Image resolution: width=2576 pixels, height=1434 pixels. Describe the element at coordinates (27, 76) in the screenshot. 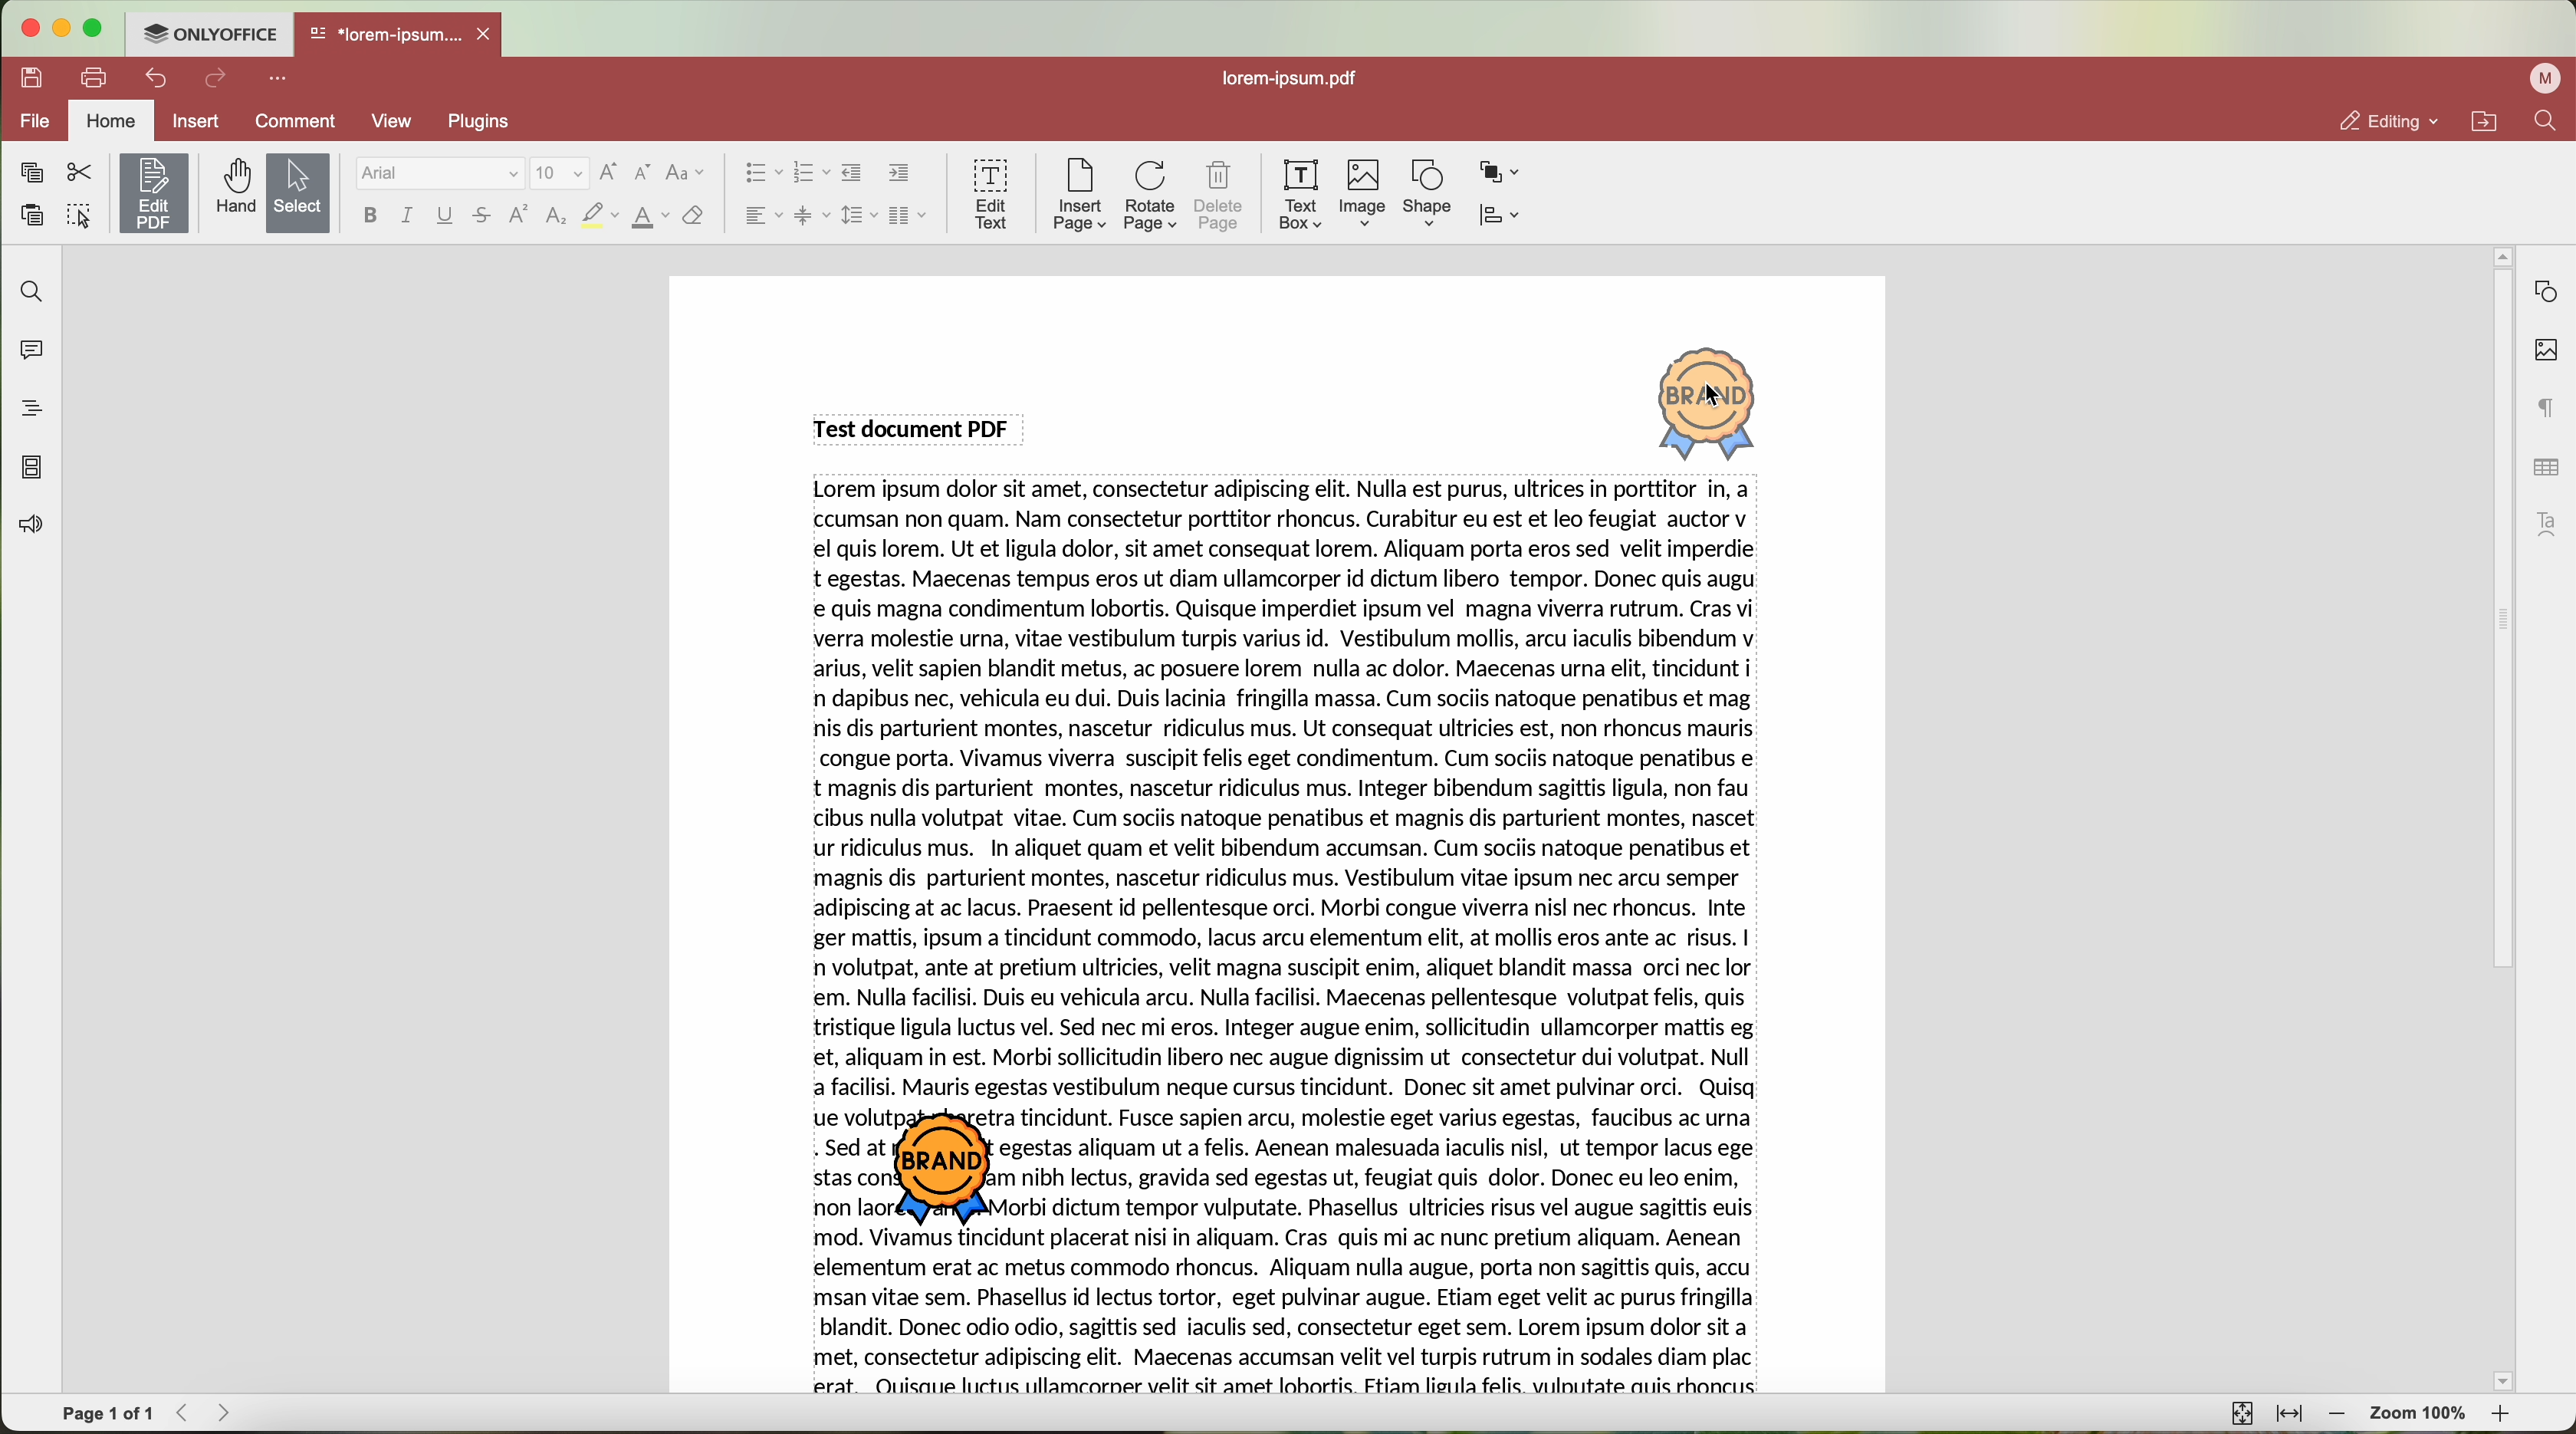

I see `save` at that location.